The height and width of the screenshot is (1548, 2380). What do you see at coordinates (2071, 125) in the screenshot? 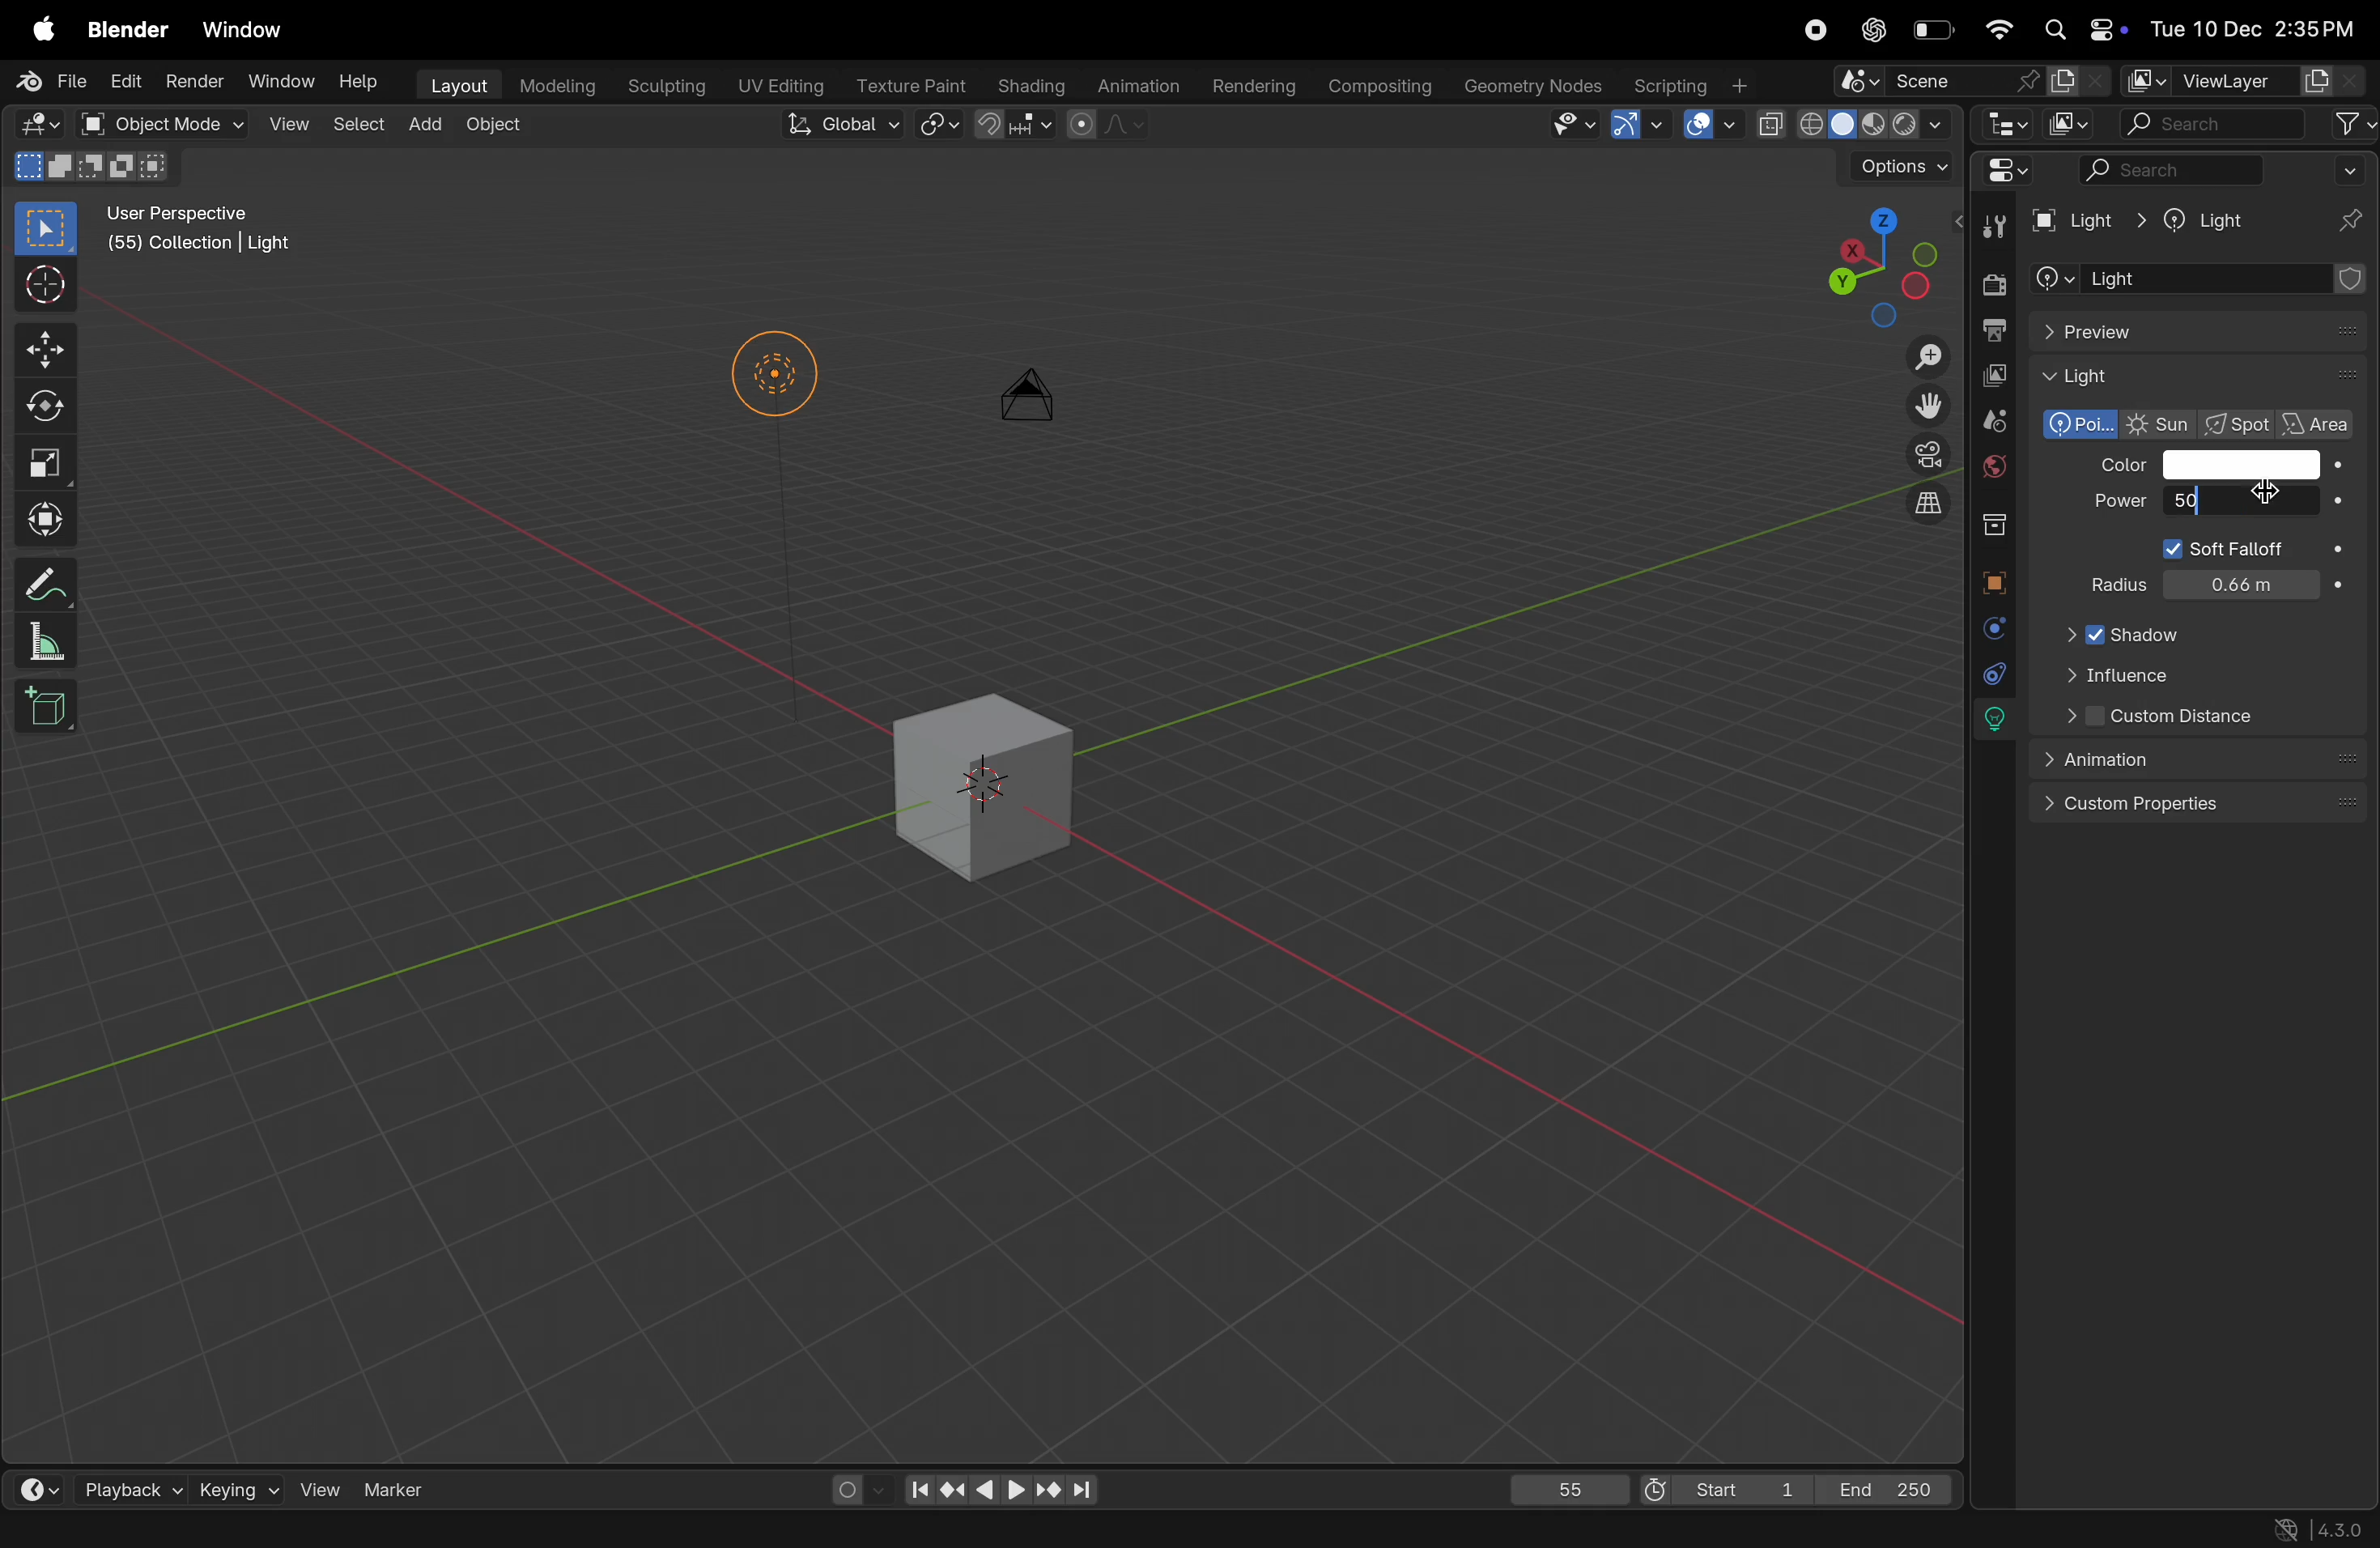
I see `display mode` at bounding box center [2071, 125].